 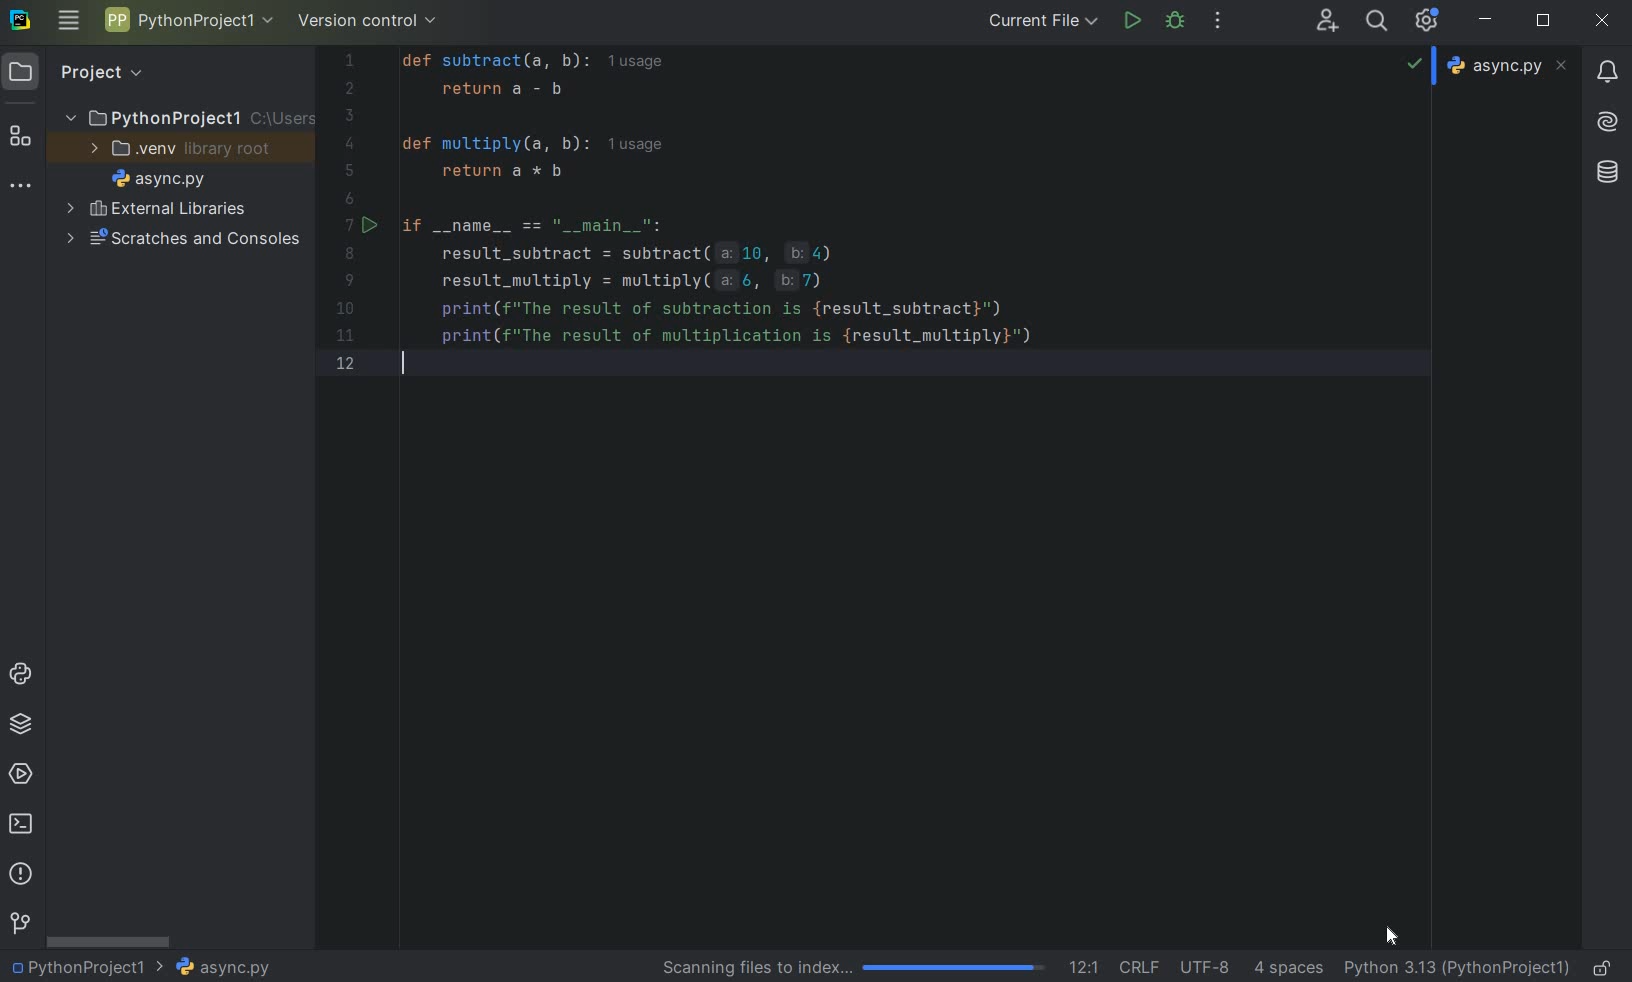 What do you see at coordinates (1457, 969) in the screenshot?
I see `current interpreter` at bounding box center [1457, 969].